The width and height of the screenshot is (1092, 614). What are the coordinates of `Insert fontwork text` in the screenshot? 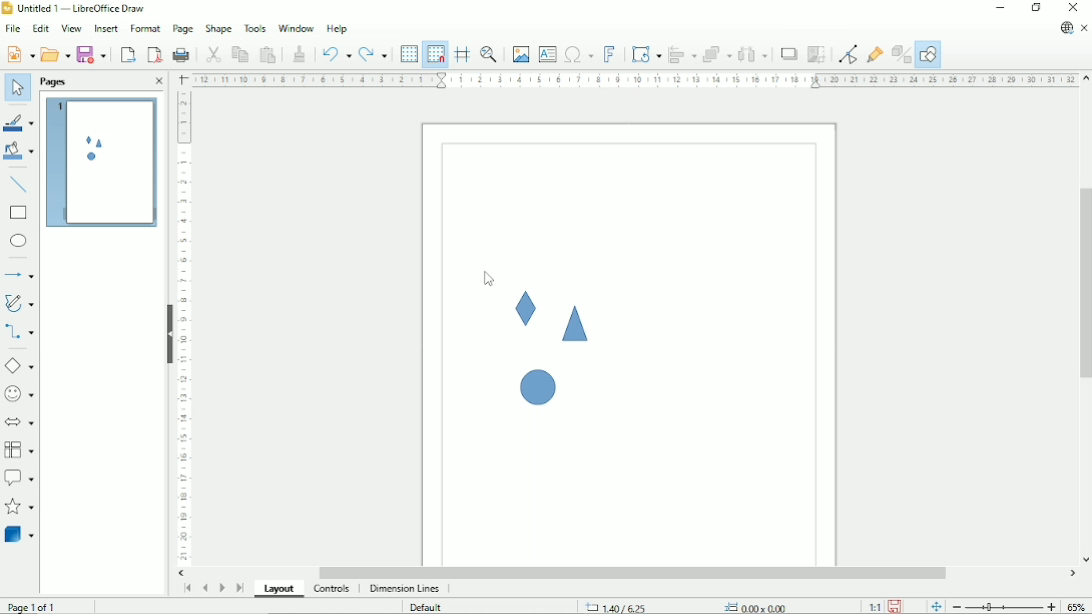 It's located at (609, 54).